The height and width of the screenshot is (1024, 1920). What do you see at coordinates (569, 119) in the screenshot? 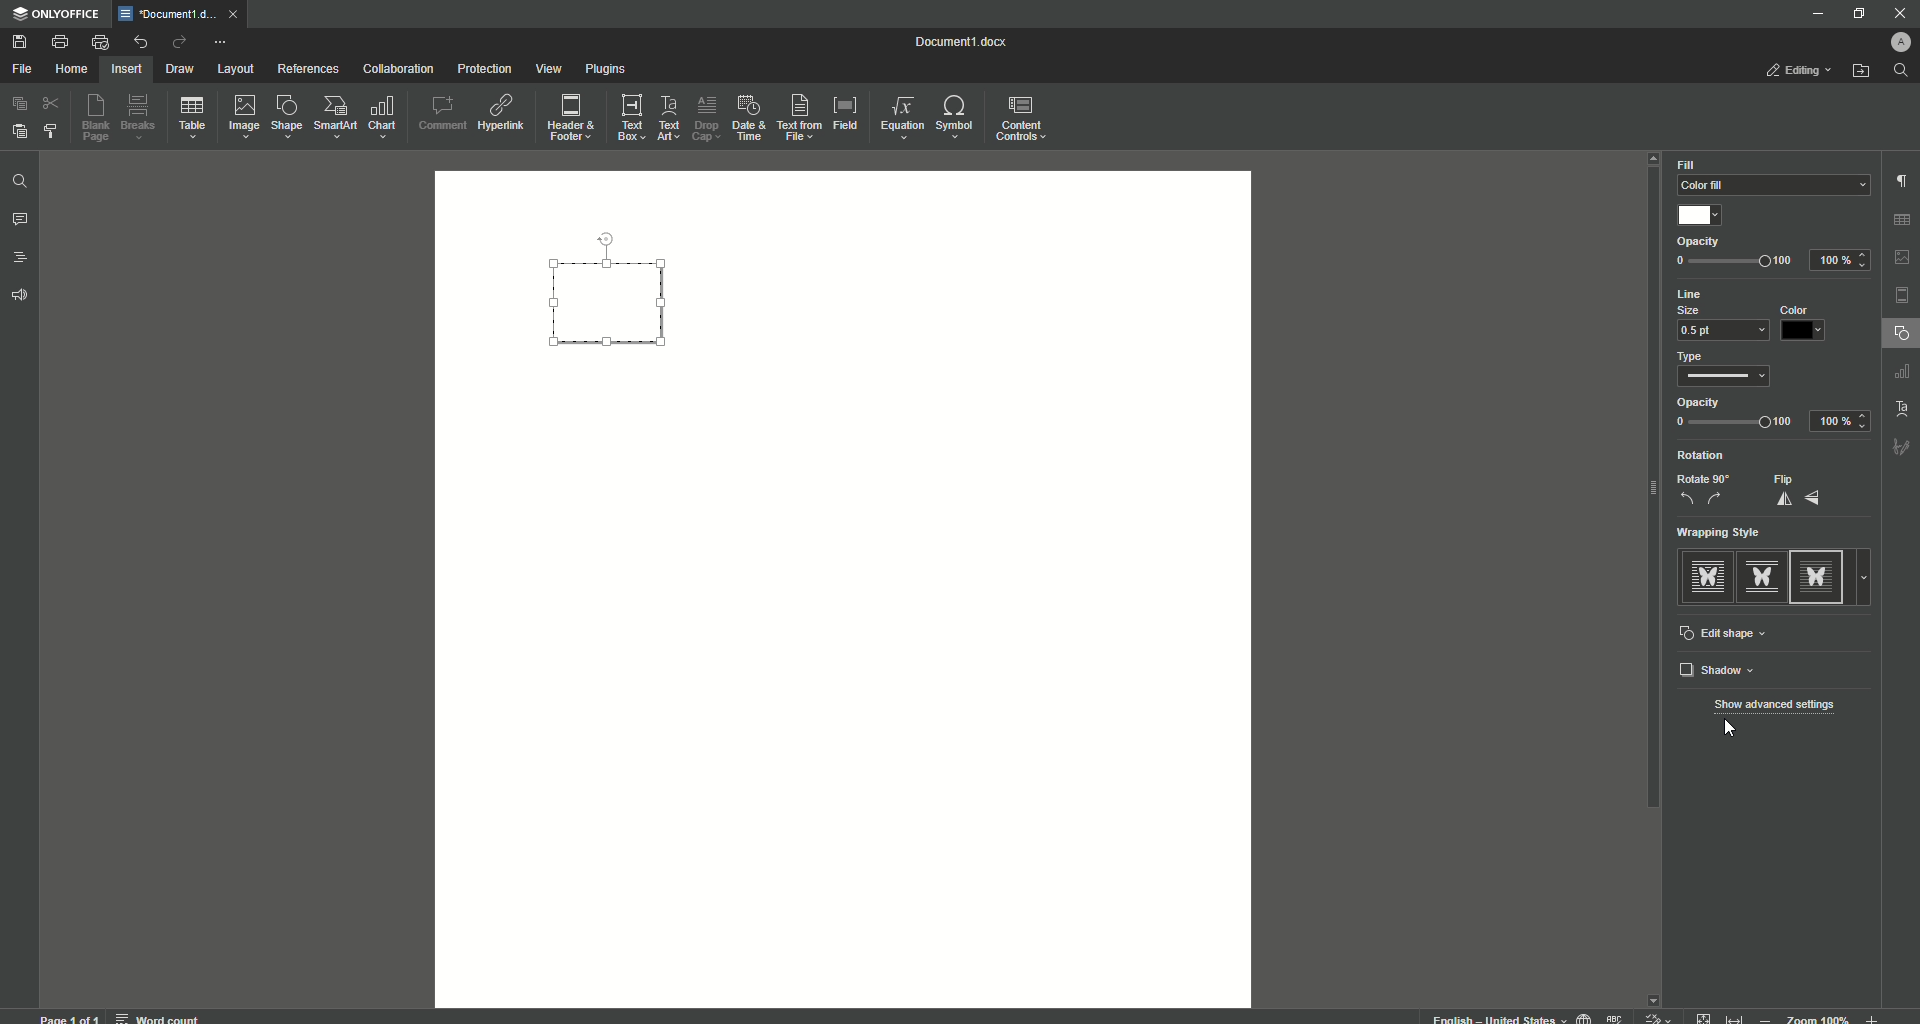
I see `Header and Footer` at bounding box center [569, 119].